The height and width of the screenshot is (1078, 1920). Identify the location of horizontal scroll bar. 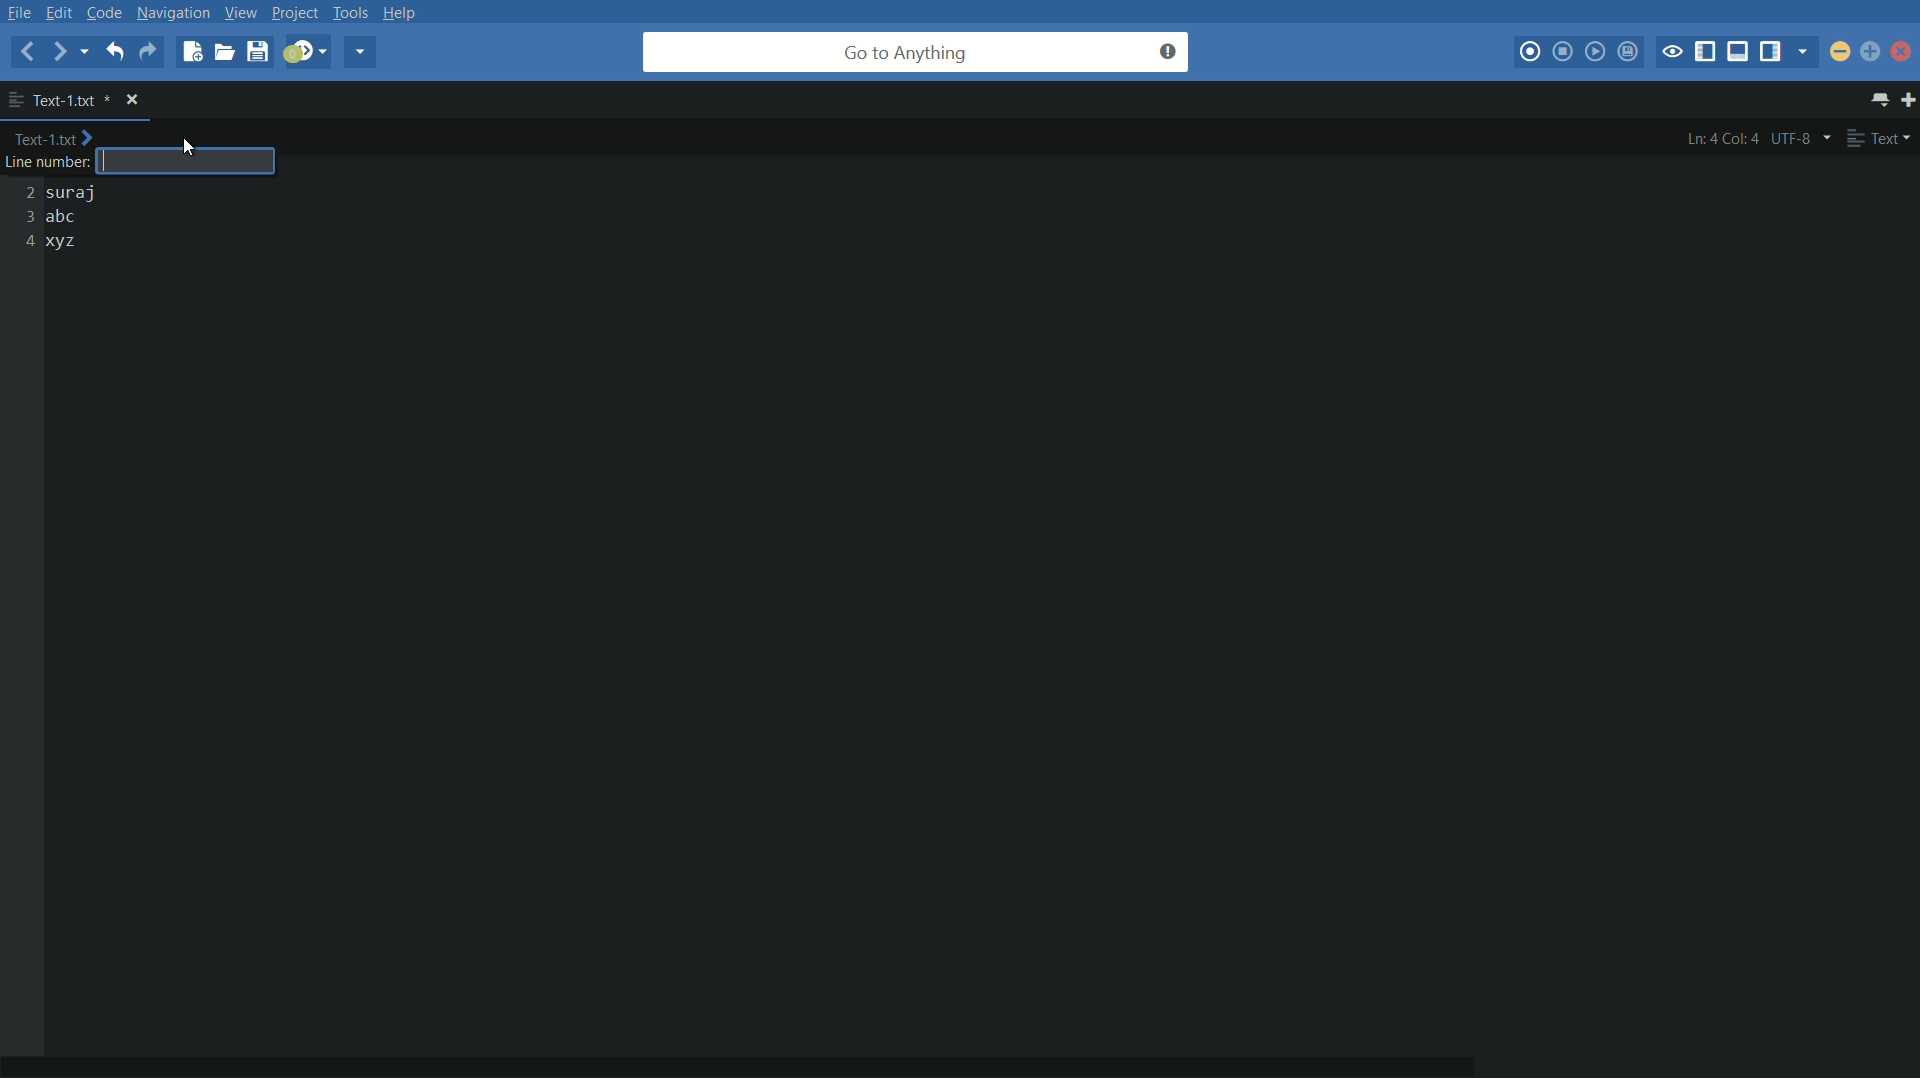
(780, 1053).